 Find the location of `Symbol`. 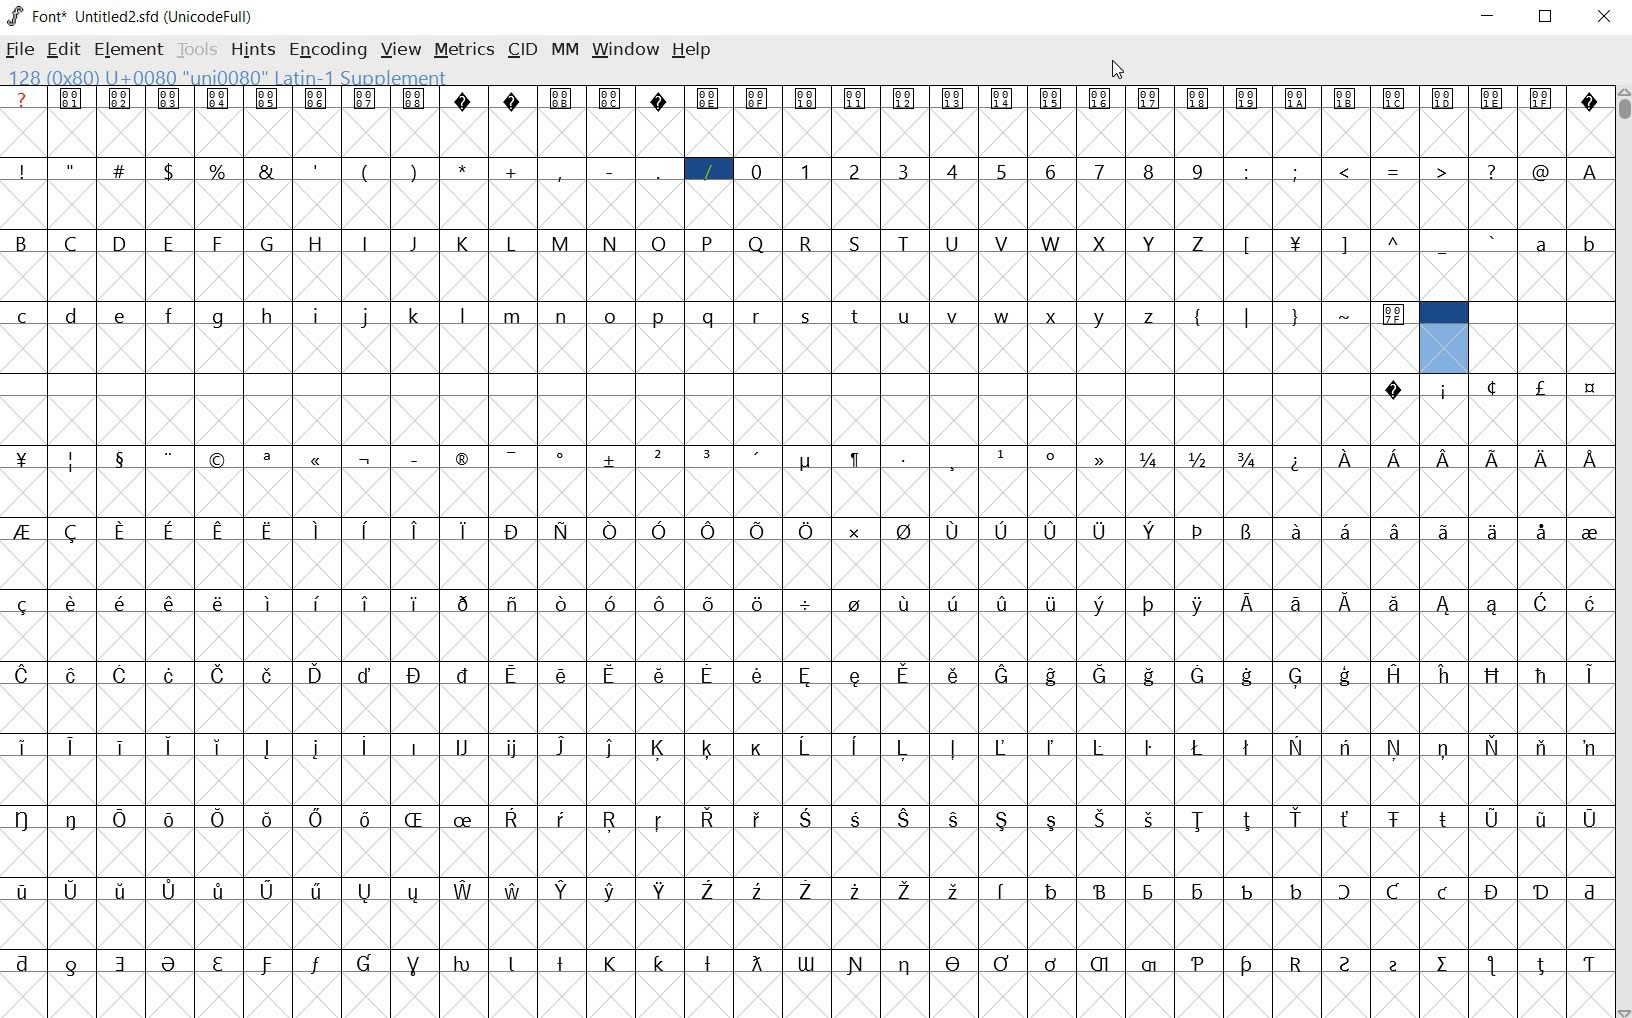

Symbol is located at coordinates (1199, 959).